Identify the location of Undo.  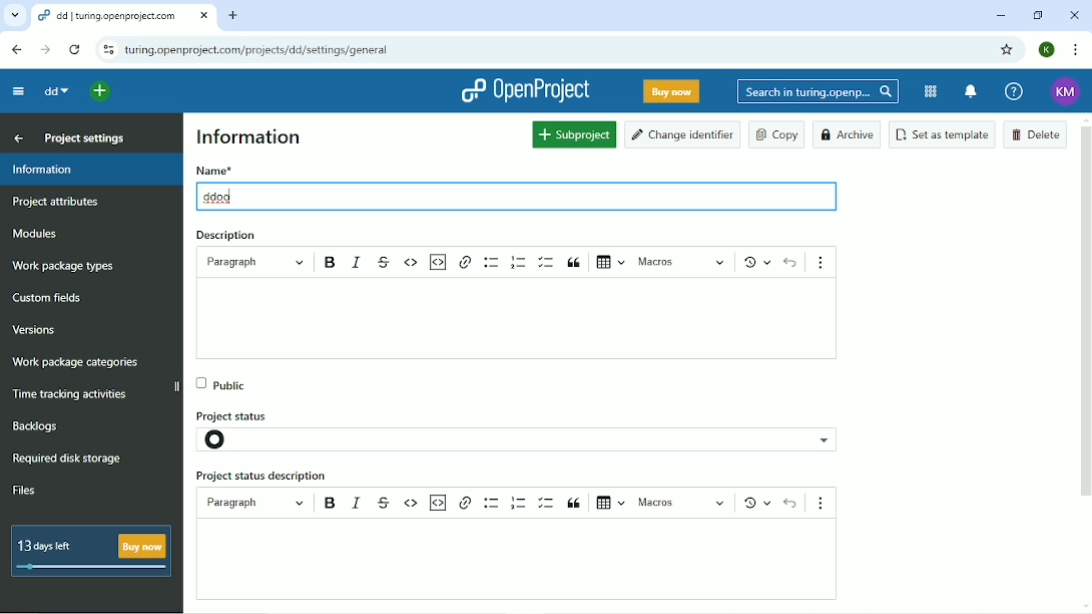
(791, 262).